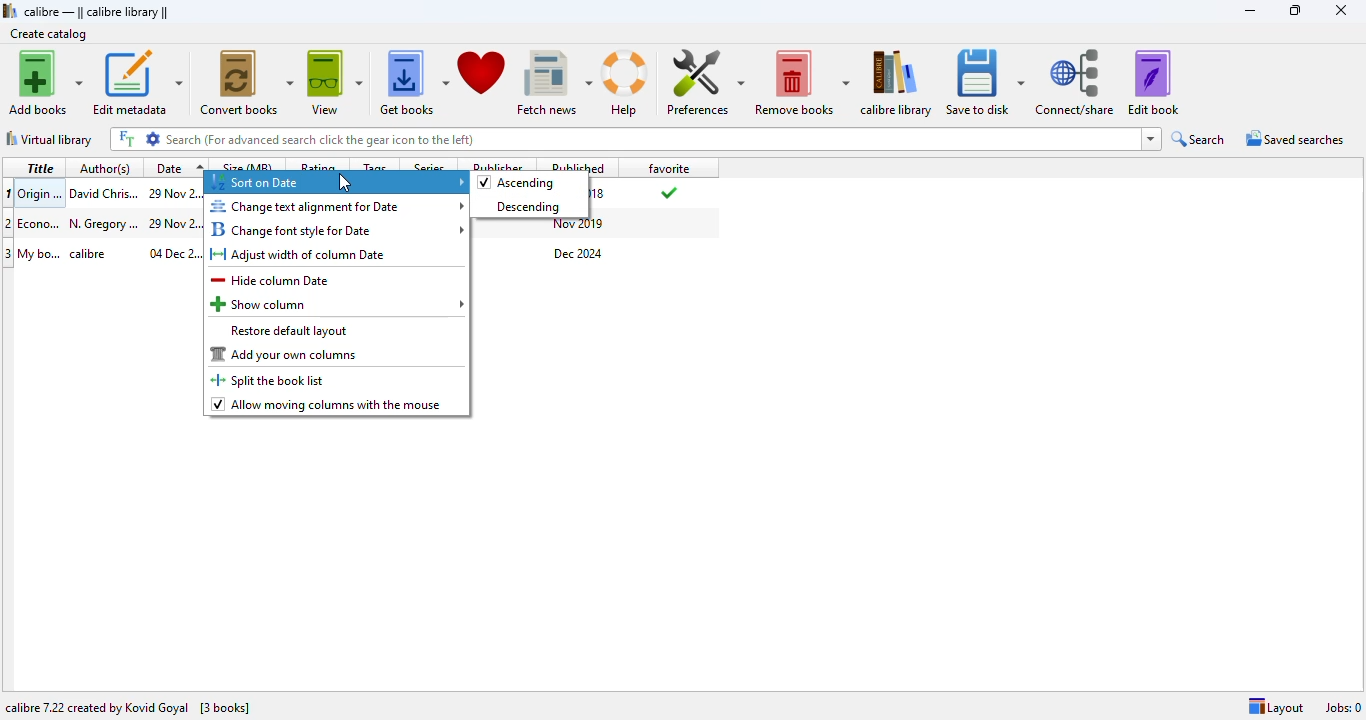  What do you see at coordinates (299, 255) in the screenshot?
I see `adjust with of column date` at bounding box center [299, 255].